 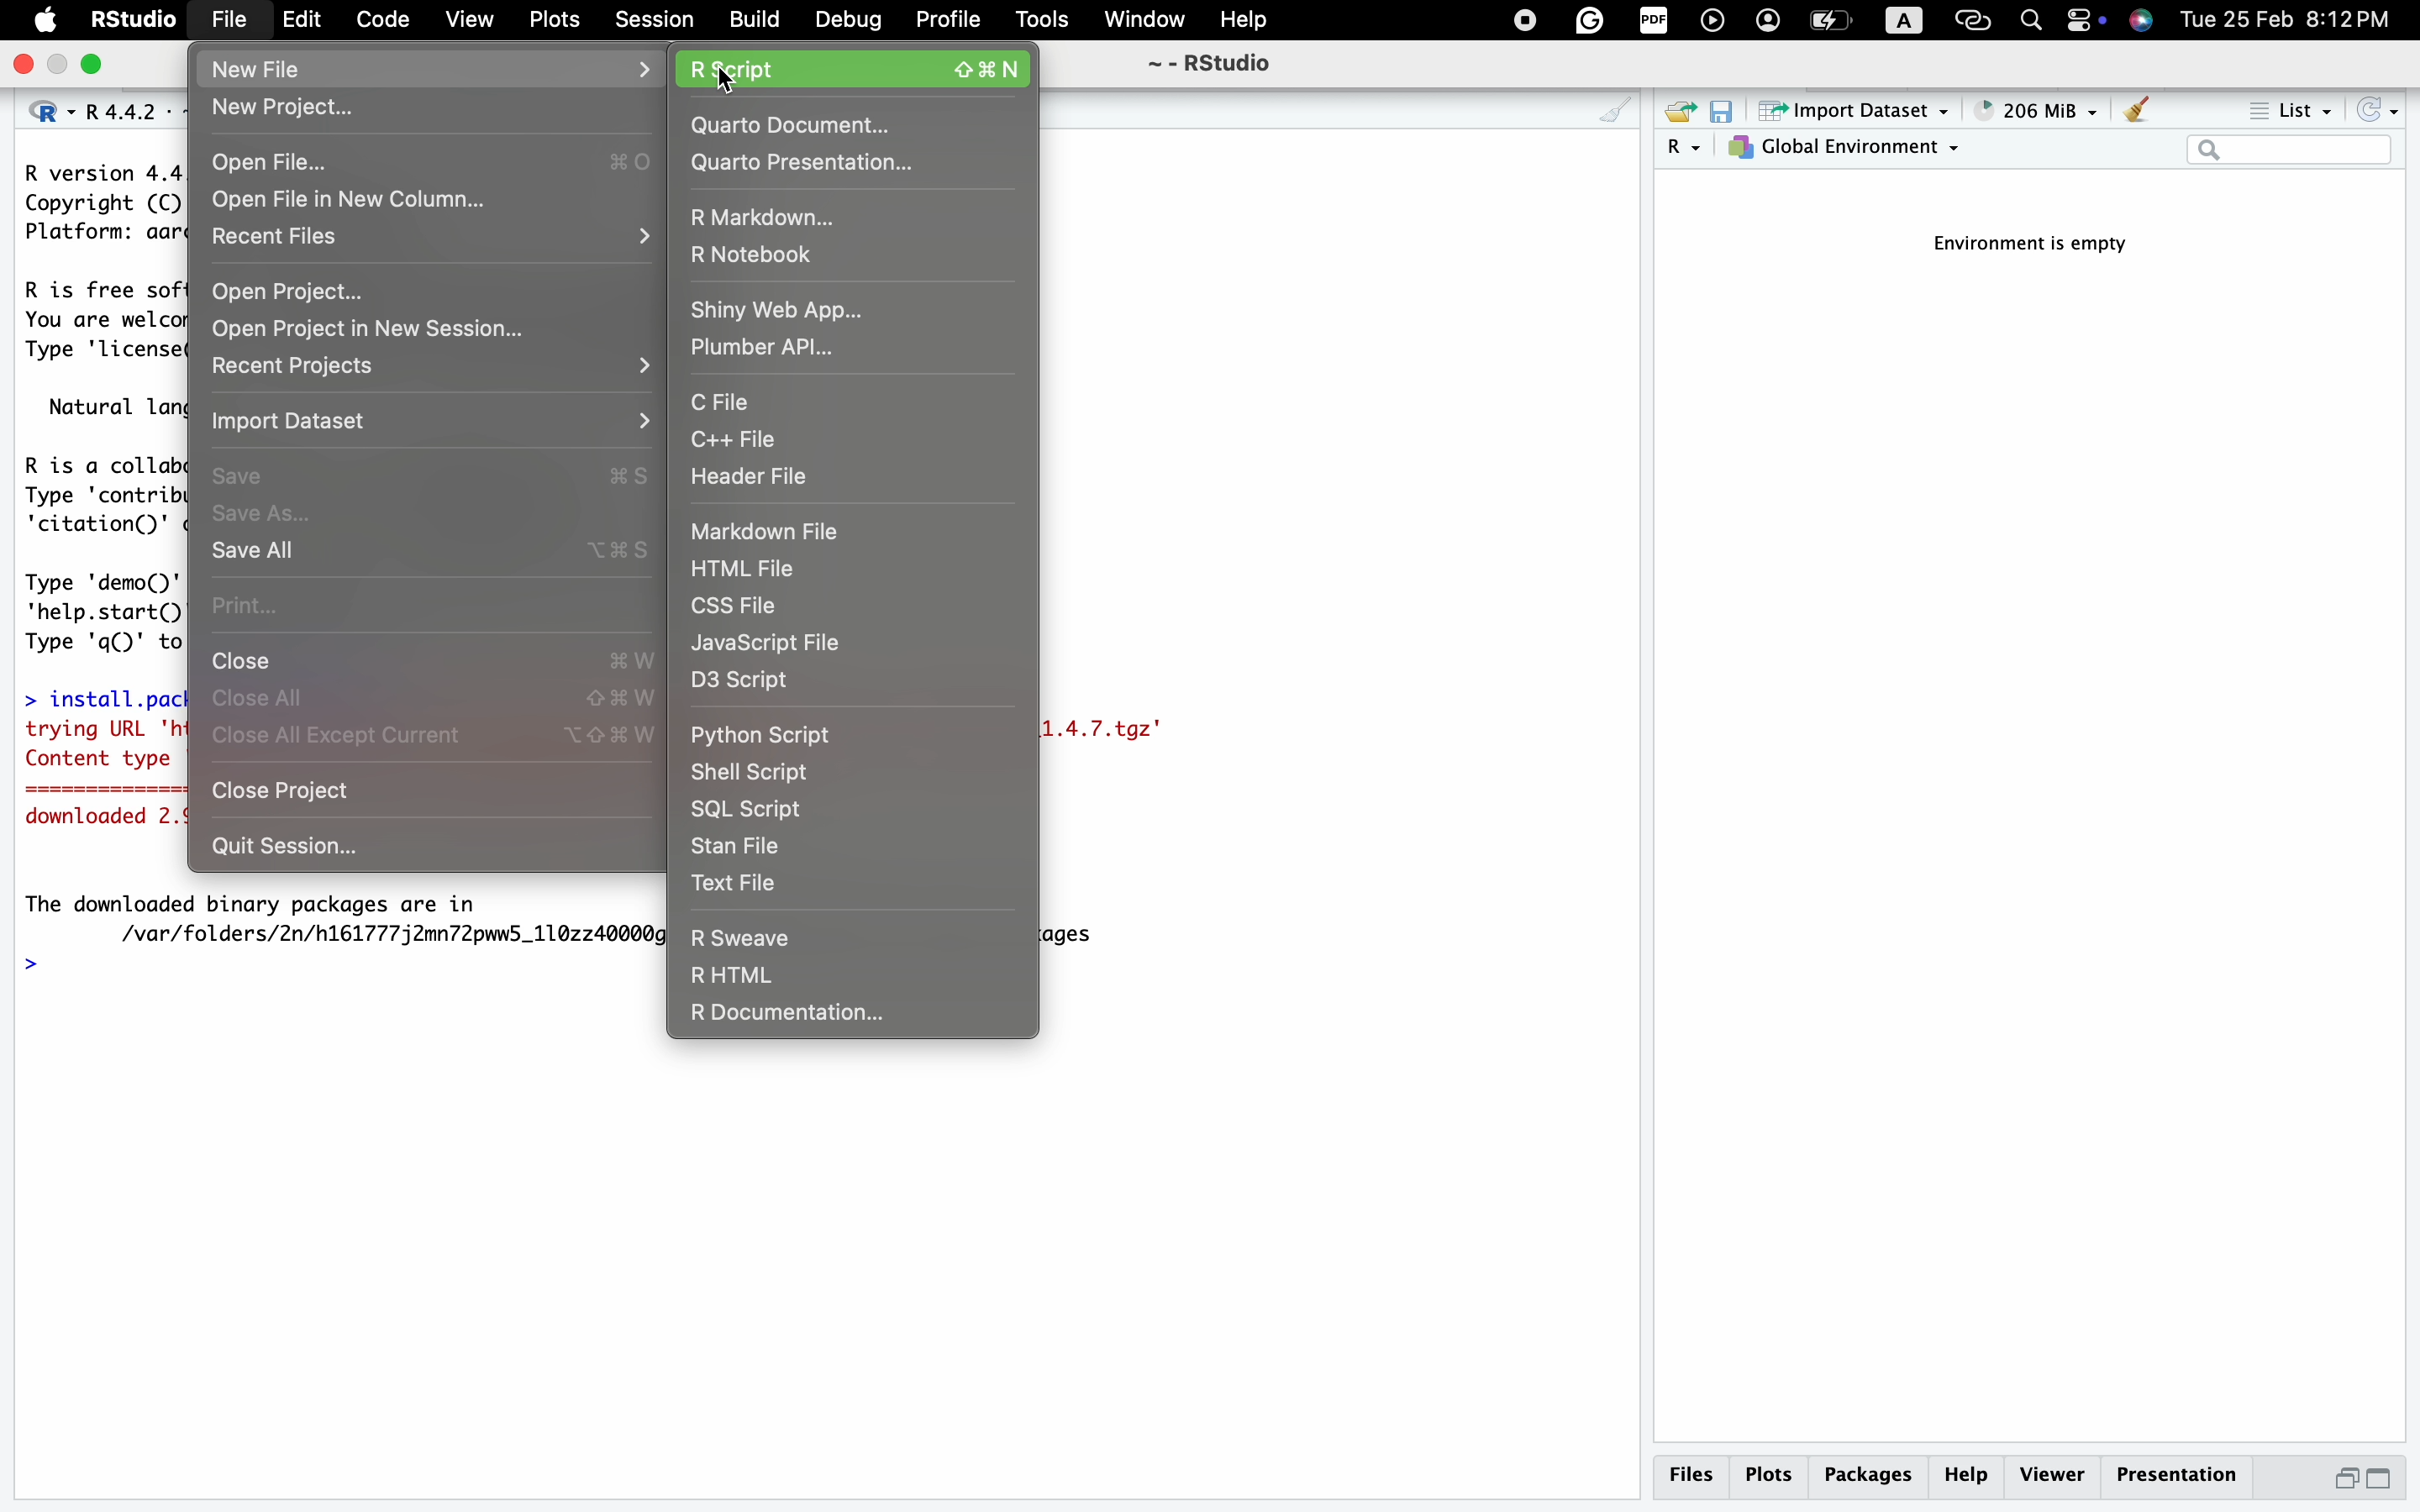 What do you see at coordinates (2027, 18) in the screenshot?
I see `search` at bounding box center [2027, 18].